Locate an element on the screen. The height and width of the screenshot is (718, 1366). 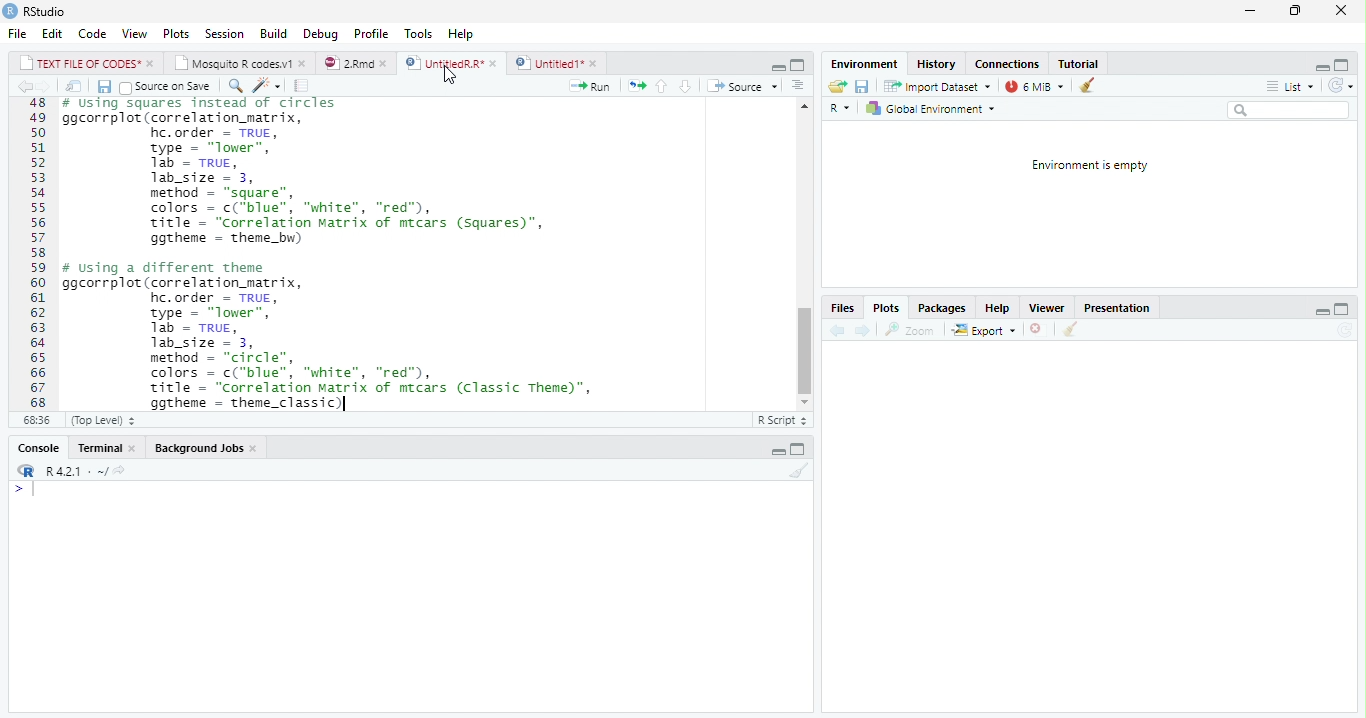
typing cursor is located at coordinates (26, 492).